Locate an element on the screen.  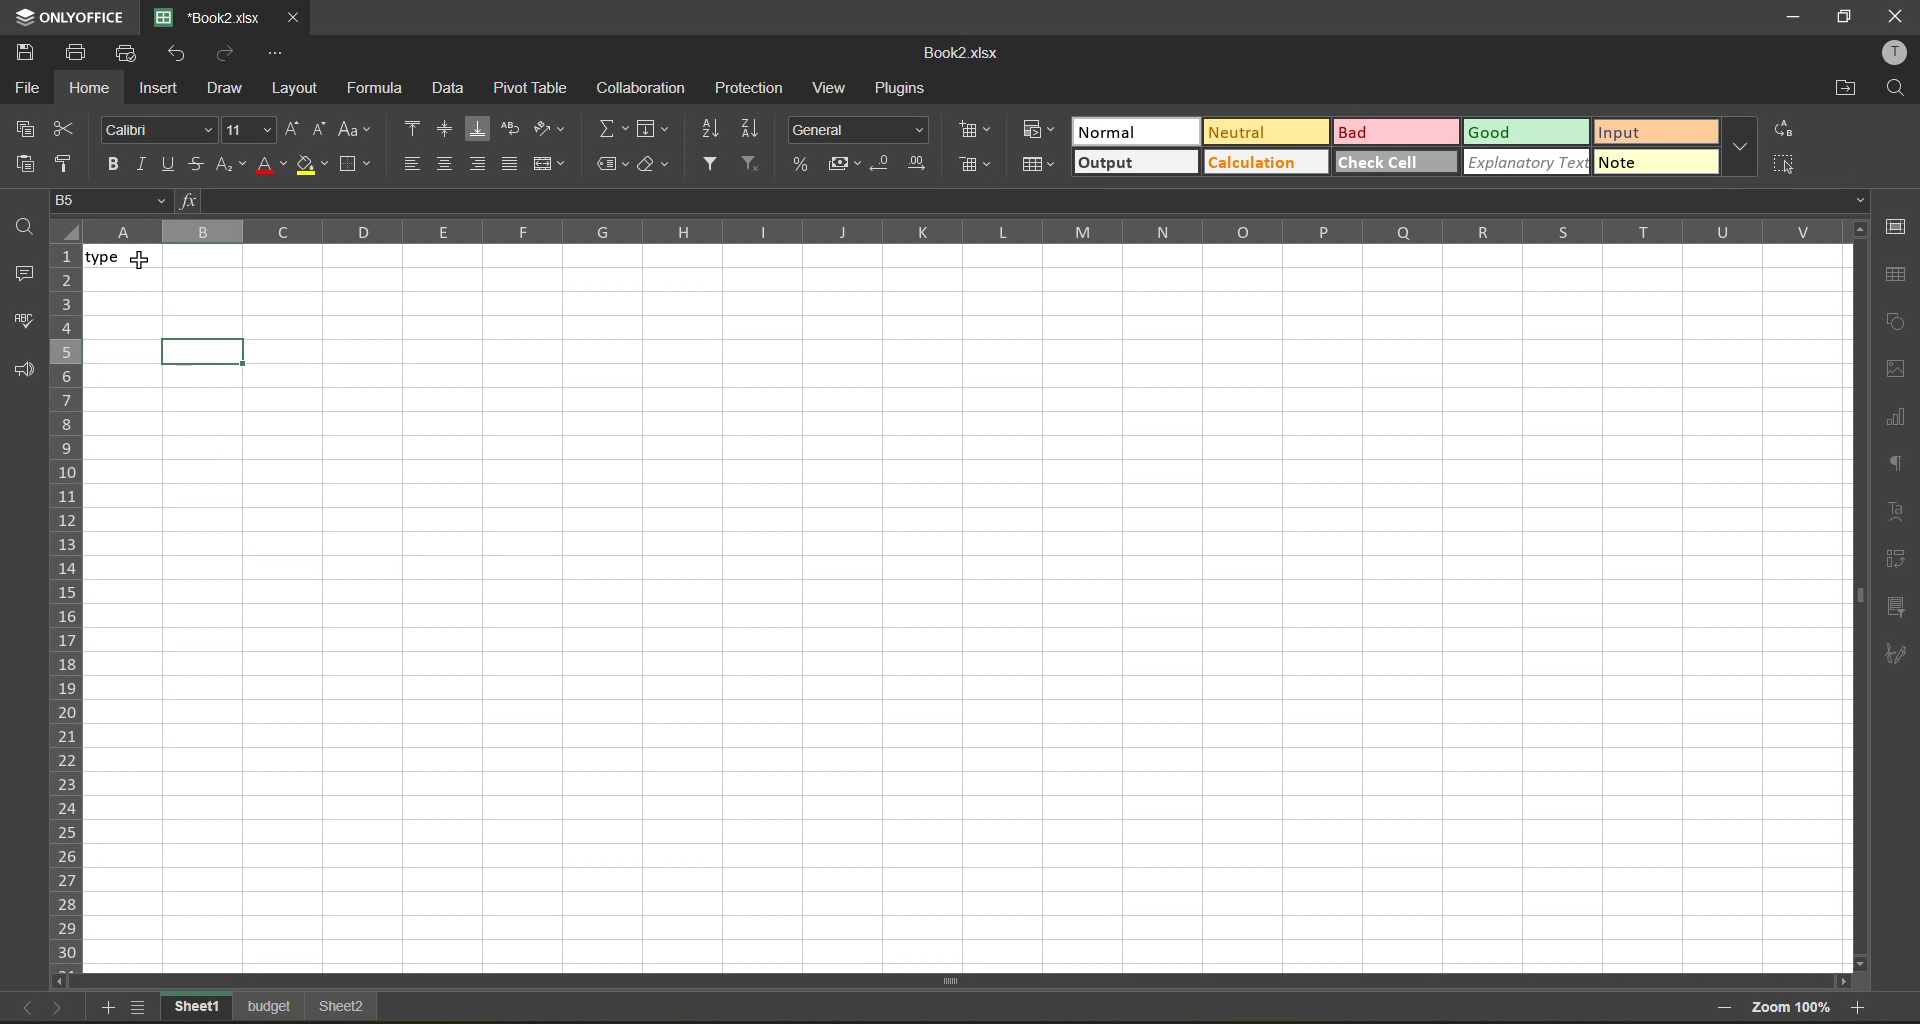
customize quick access toolbar is located at coordinates (273, 50).